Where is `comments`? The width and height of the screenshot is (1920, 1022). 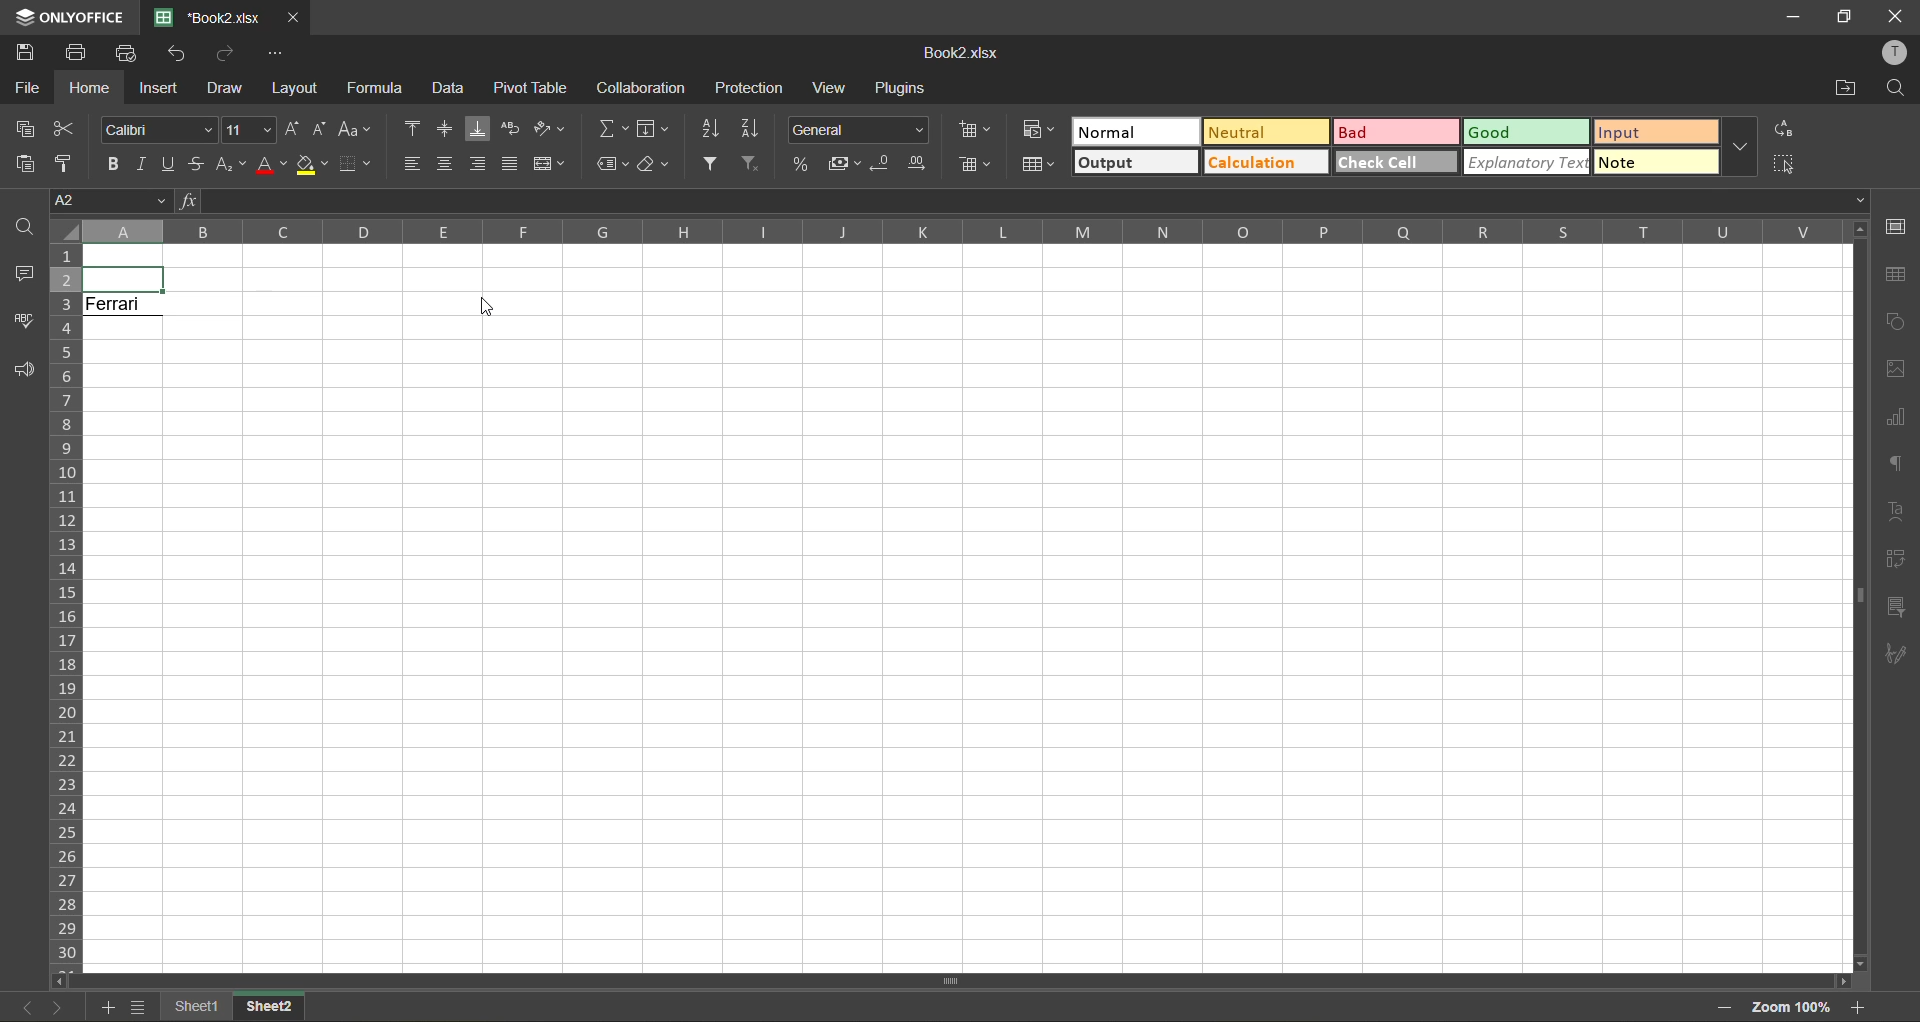
comments is located at coordinates (24, 272).